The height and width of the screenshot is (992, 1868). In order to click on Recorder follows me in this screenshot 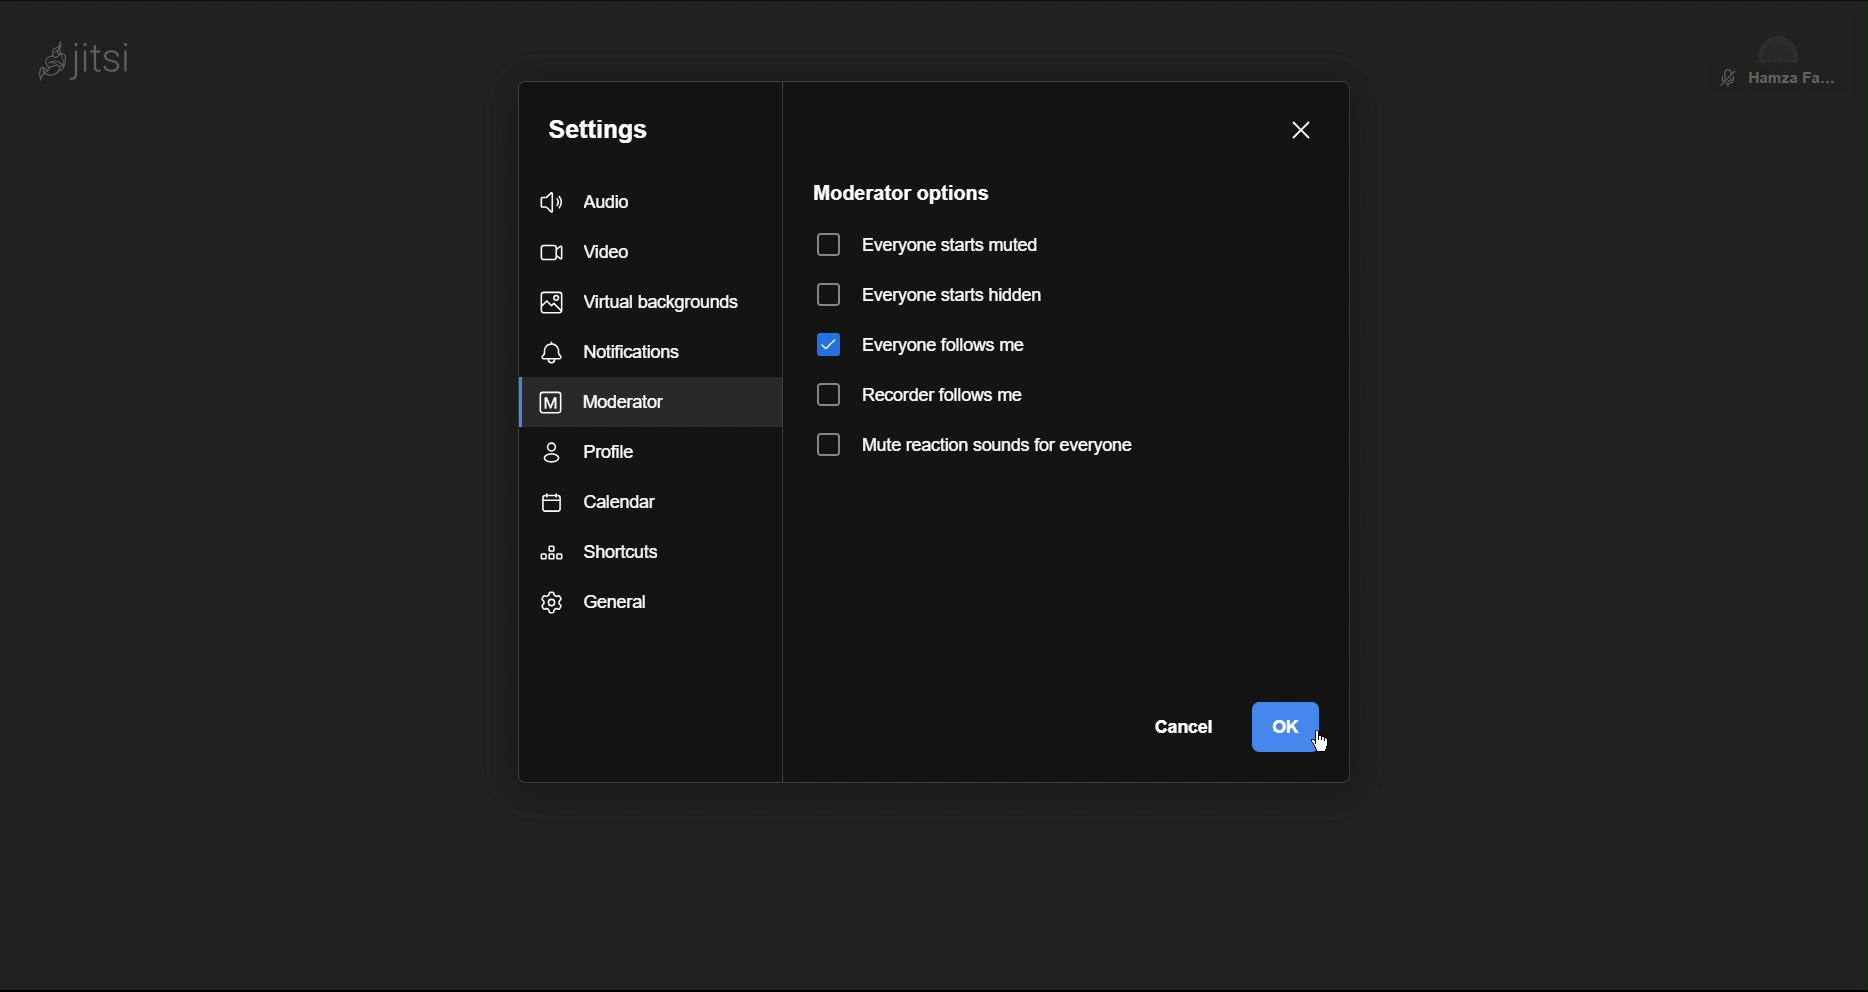, I will do `click(925, 396)`.